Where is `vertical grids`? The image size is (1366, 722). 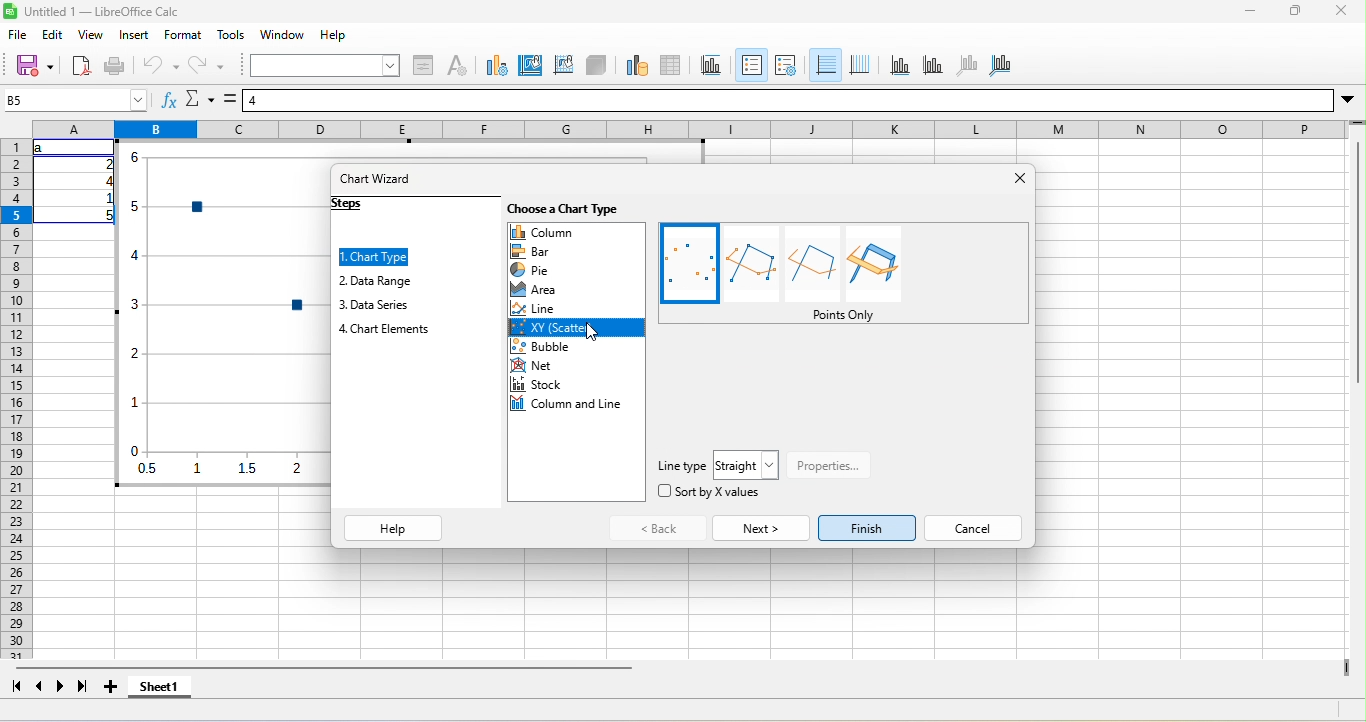
vertical grids is located at coordinates (860, 67).